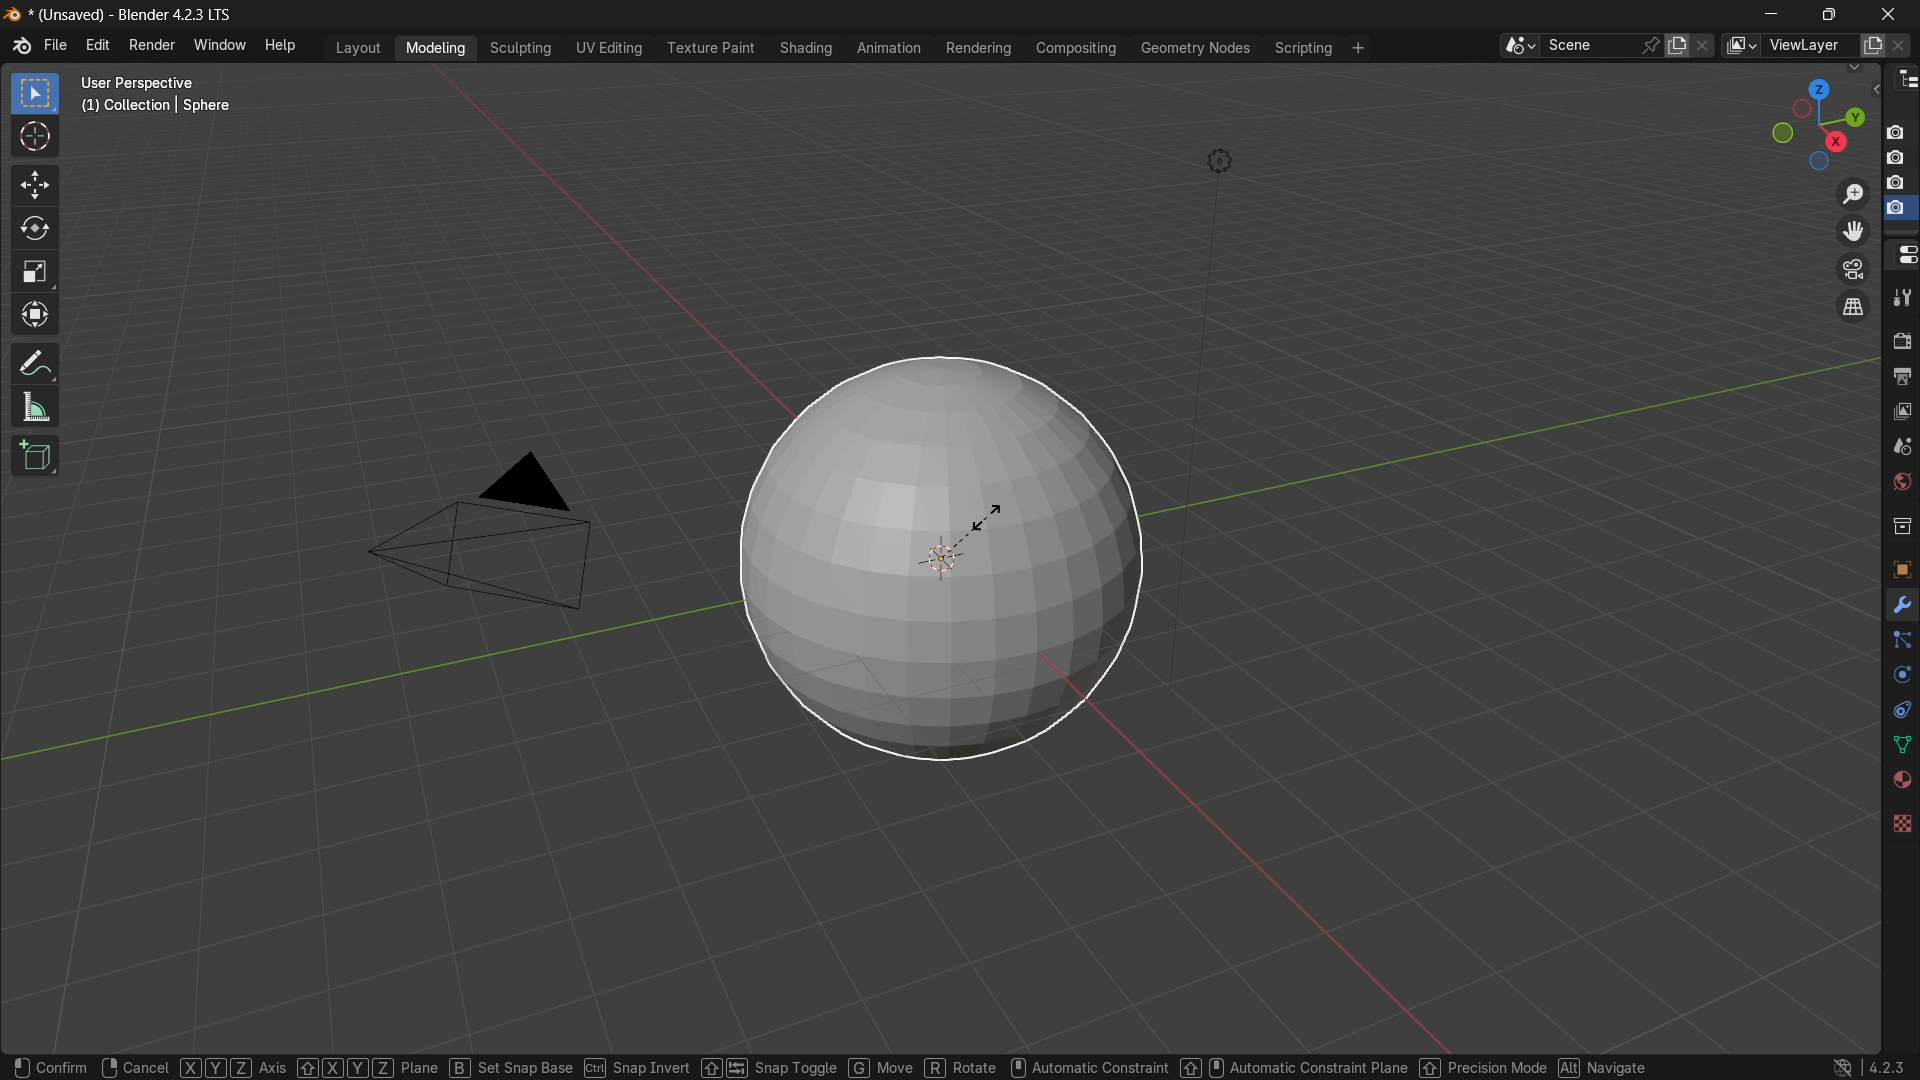  Describe the element at coordinates (1807, 125) in the screenshot. I see `rotate or preset viewpoint` at that location.